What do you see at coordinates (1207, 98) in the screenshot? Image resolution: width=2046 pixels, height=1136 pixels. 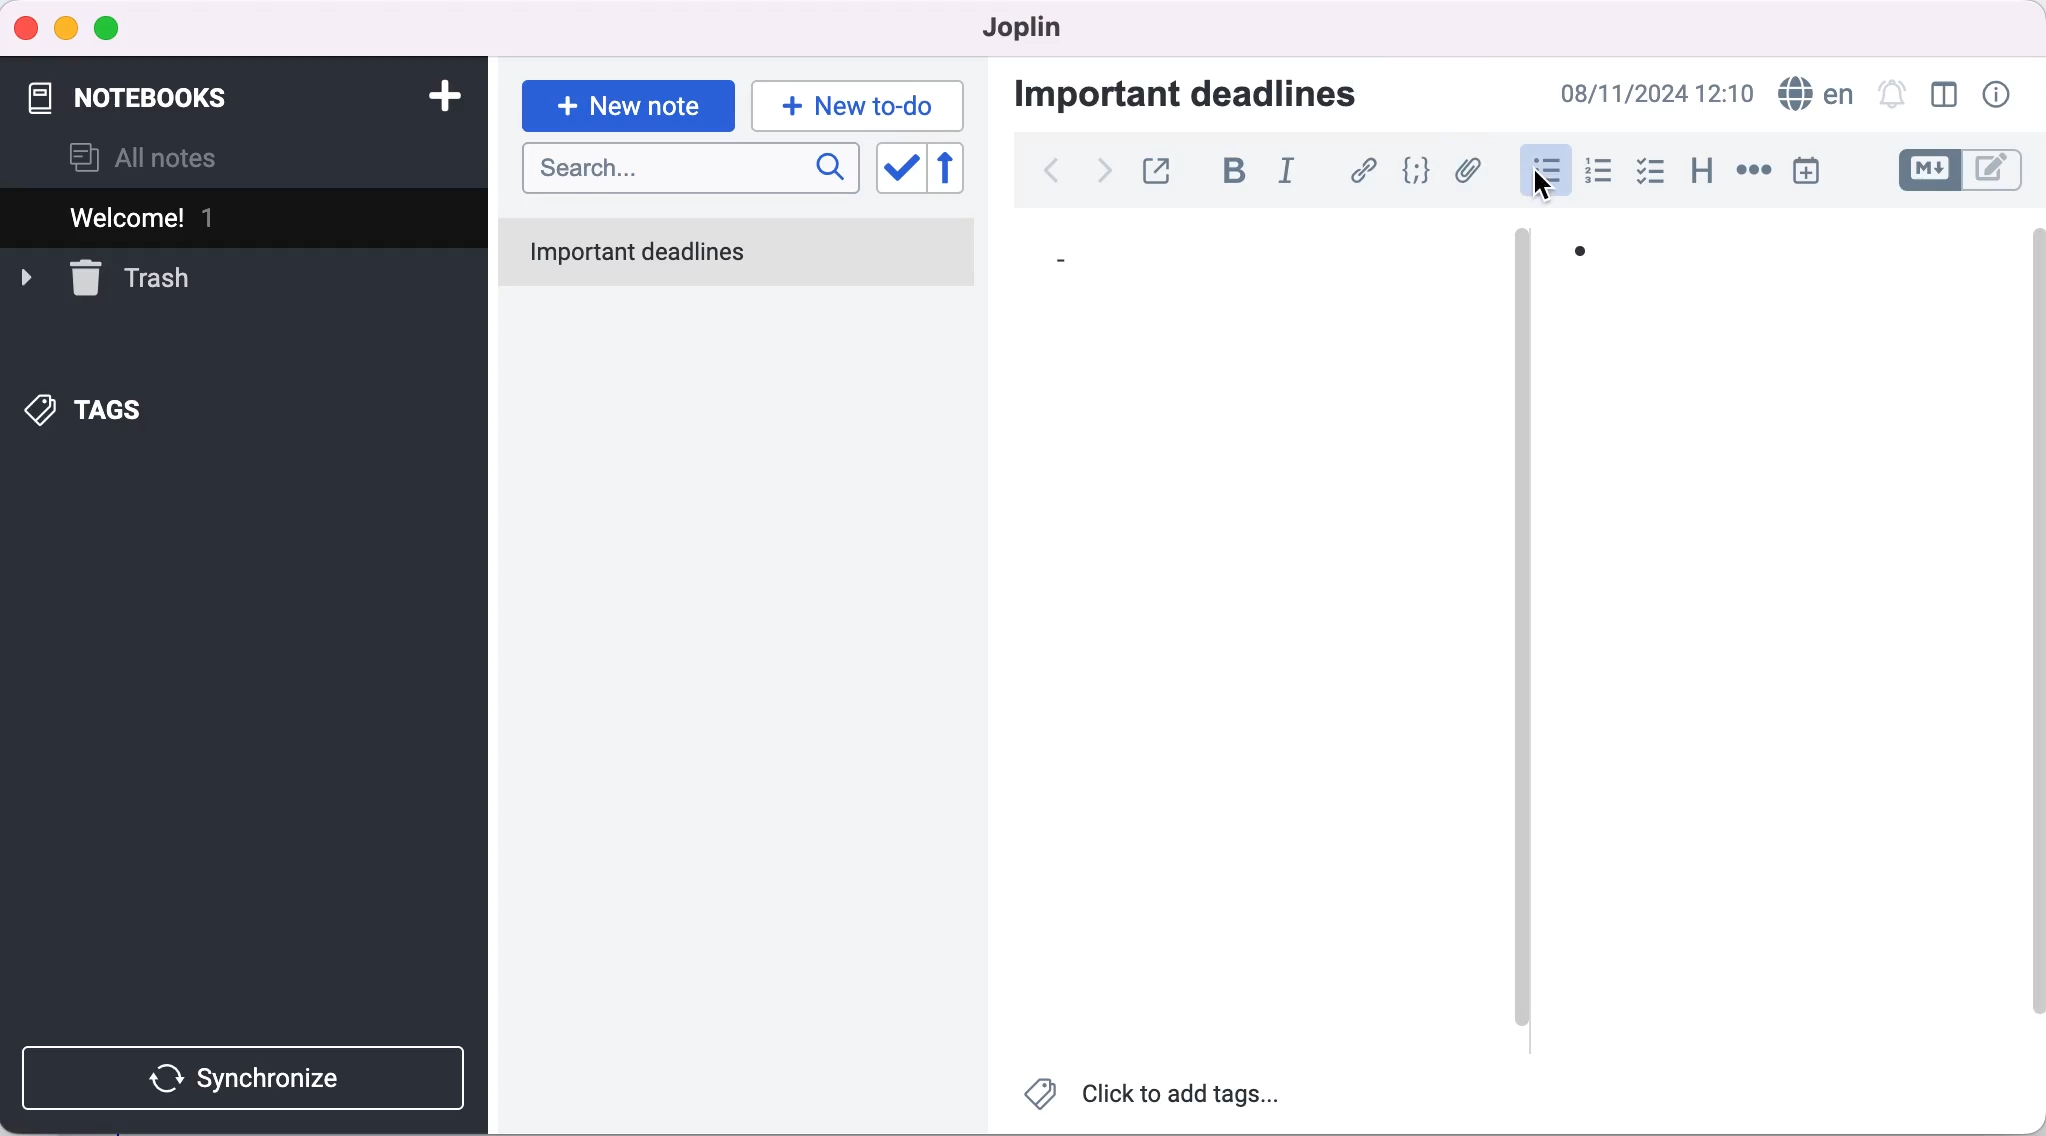 I see `important deadlines` at bounding box center [1207, 98].